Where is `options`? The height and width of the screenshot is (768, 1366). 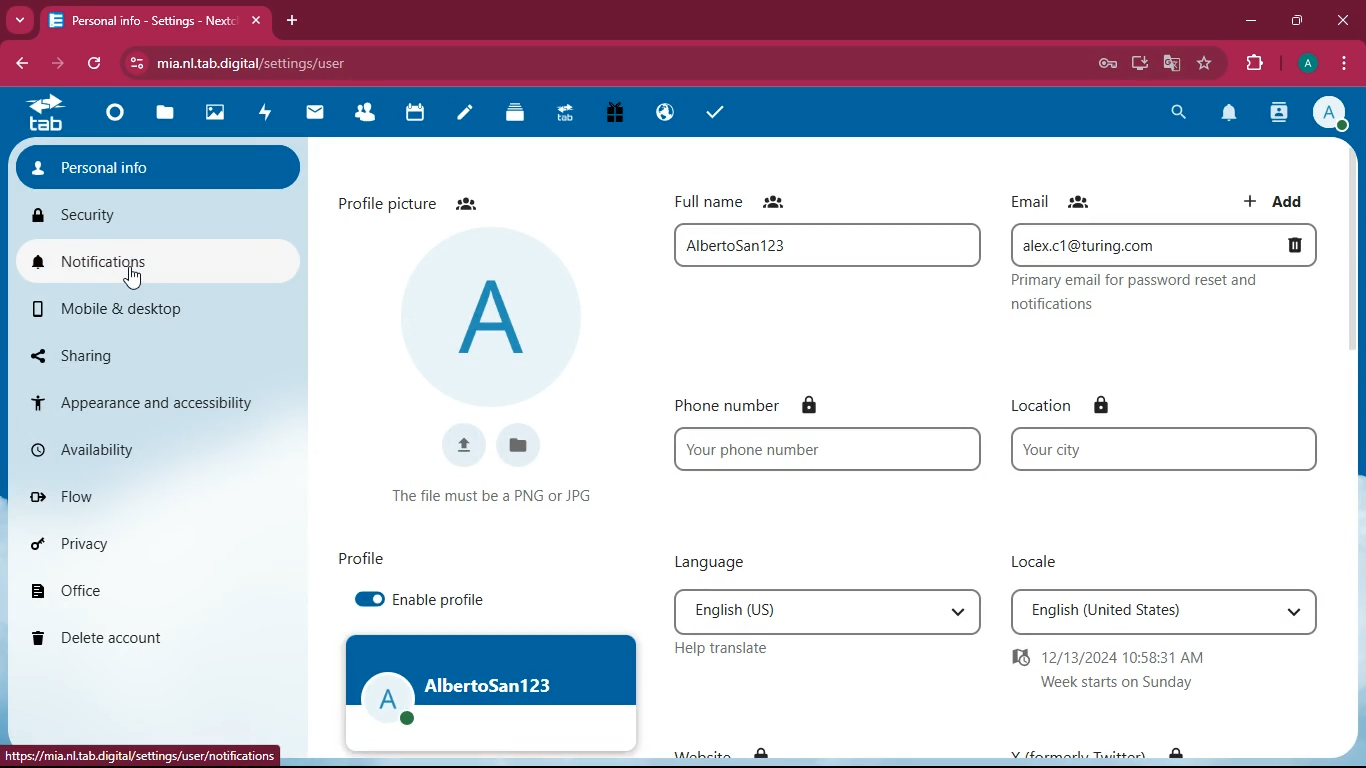
options is located at coordinates (1344, 63).